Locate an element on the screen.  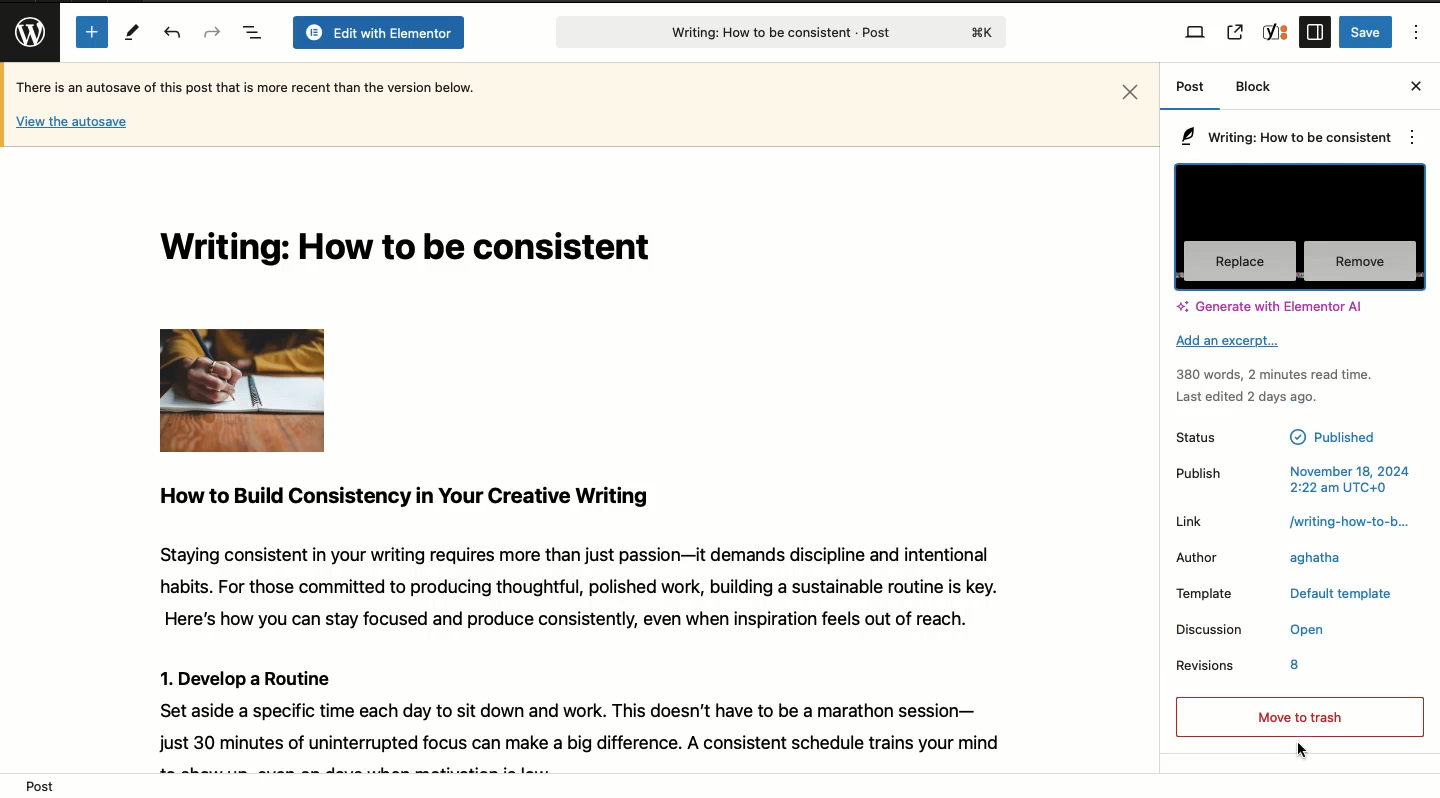
Add new block is located at coordinates (89, 31).